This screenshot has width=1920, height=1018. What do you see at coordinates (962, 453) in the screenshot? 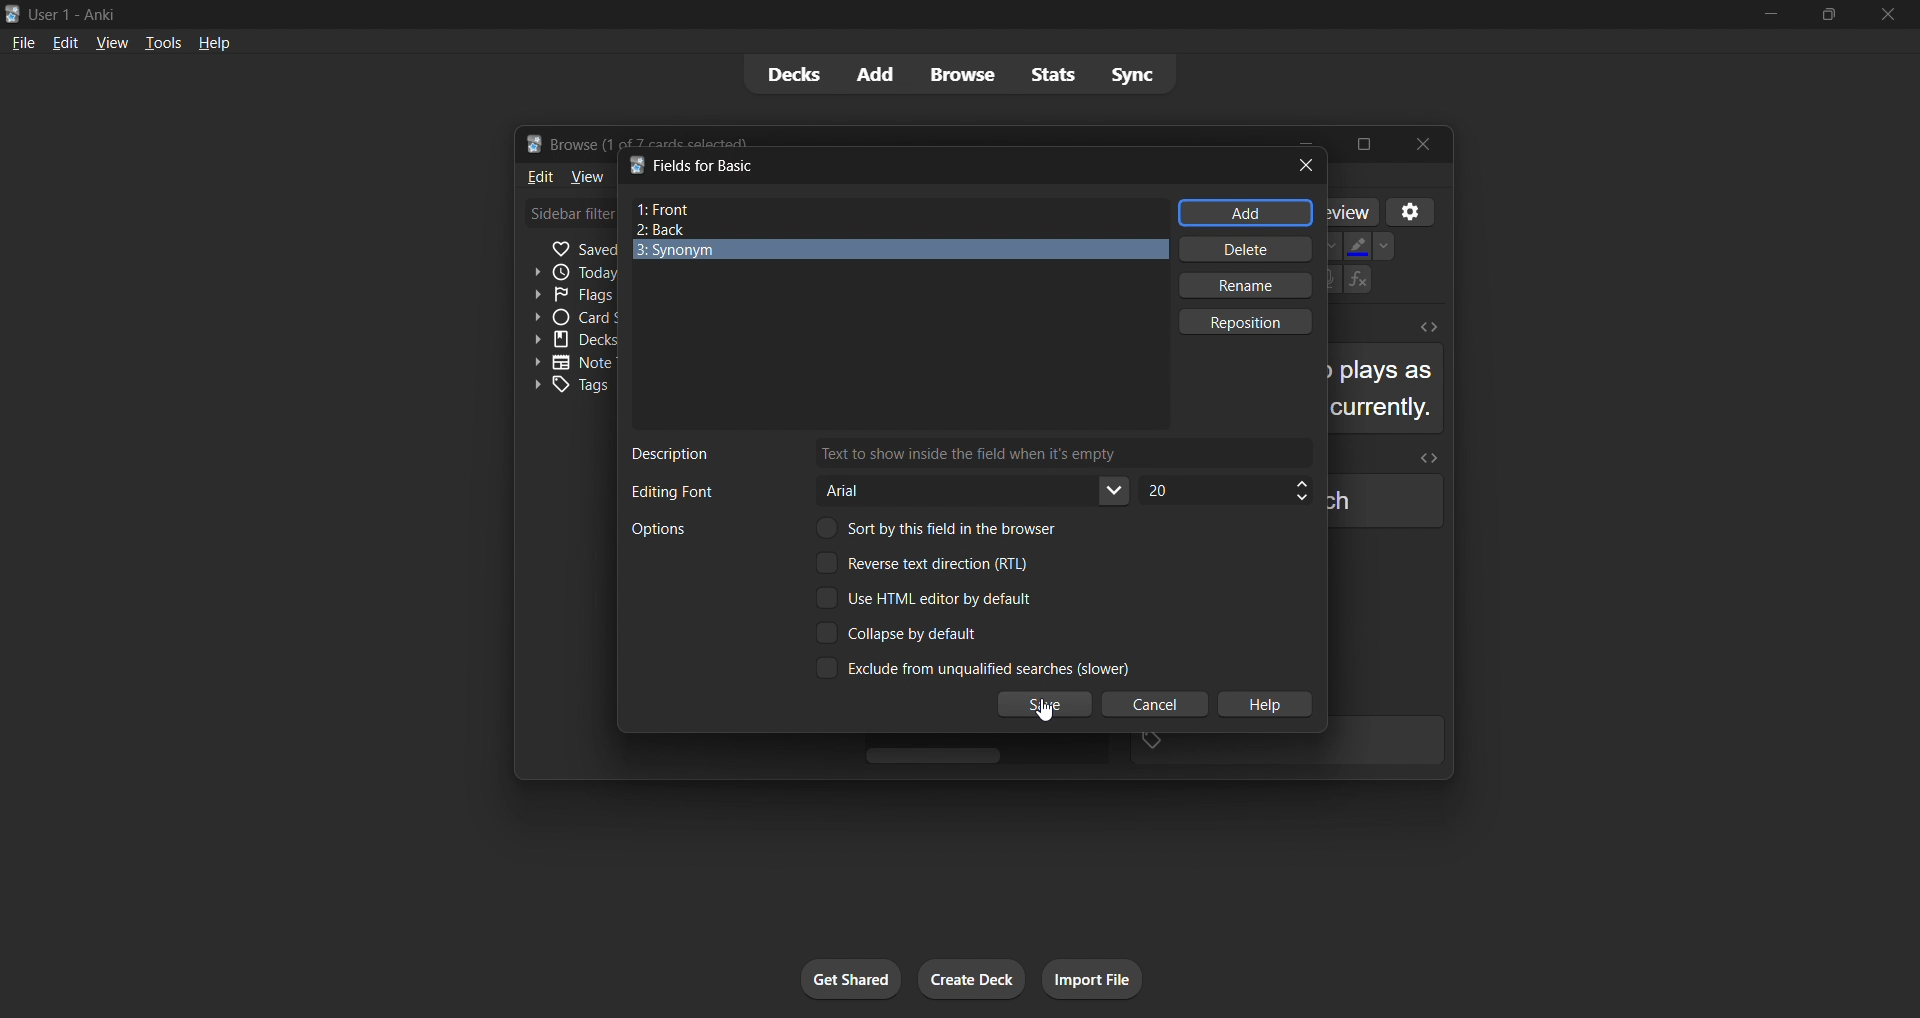
I see `field description` at bounding box center [962, 453].